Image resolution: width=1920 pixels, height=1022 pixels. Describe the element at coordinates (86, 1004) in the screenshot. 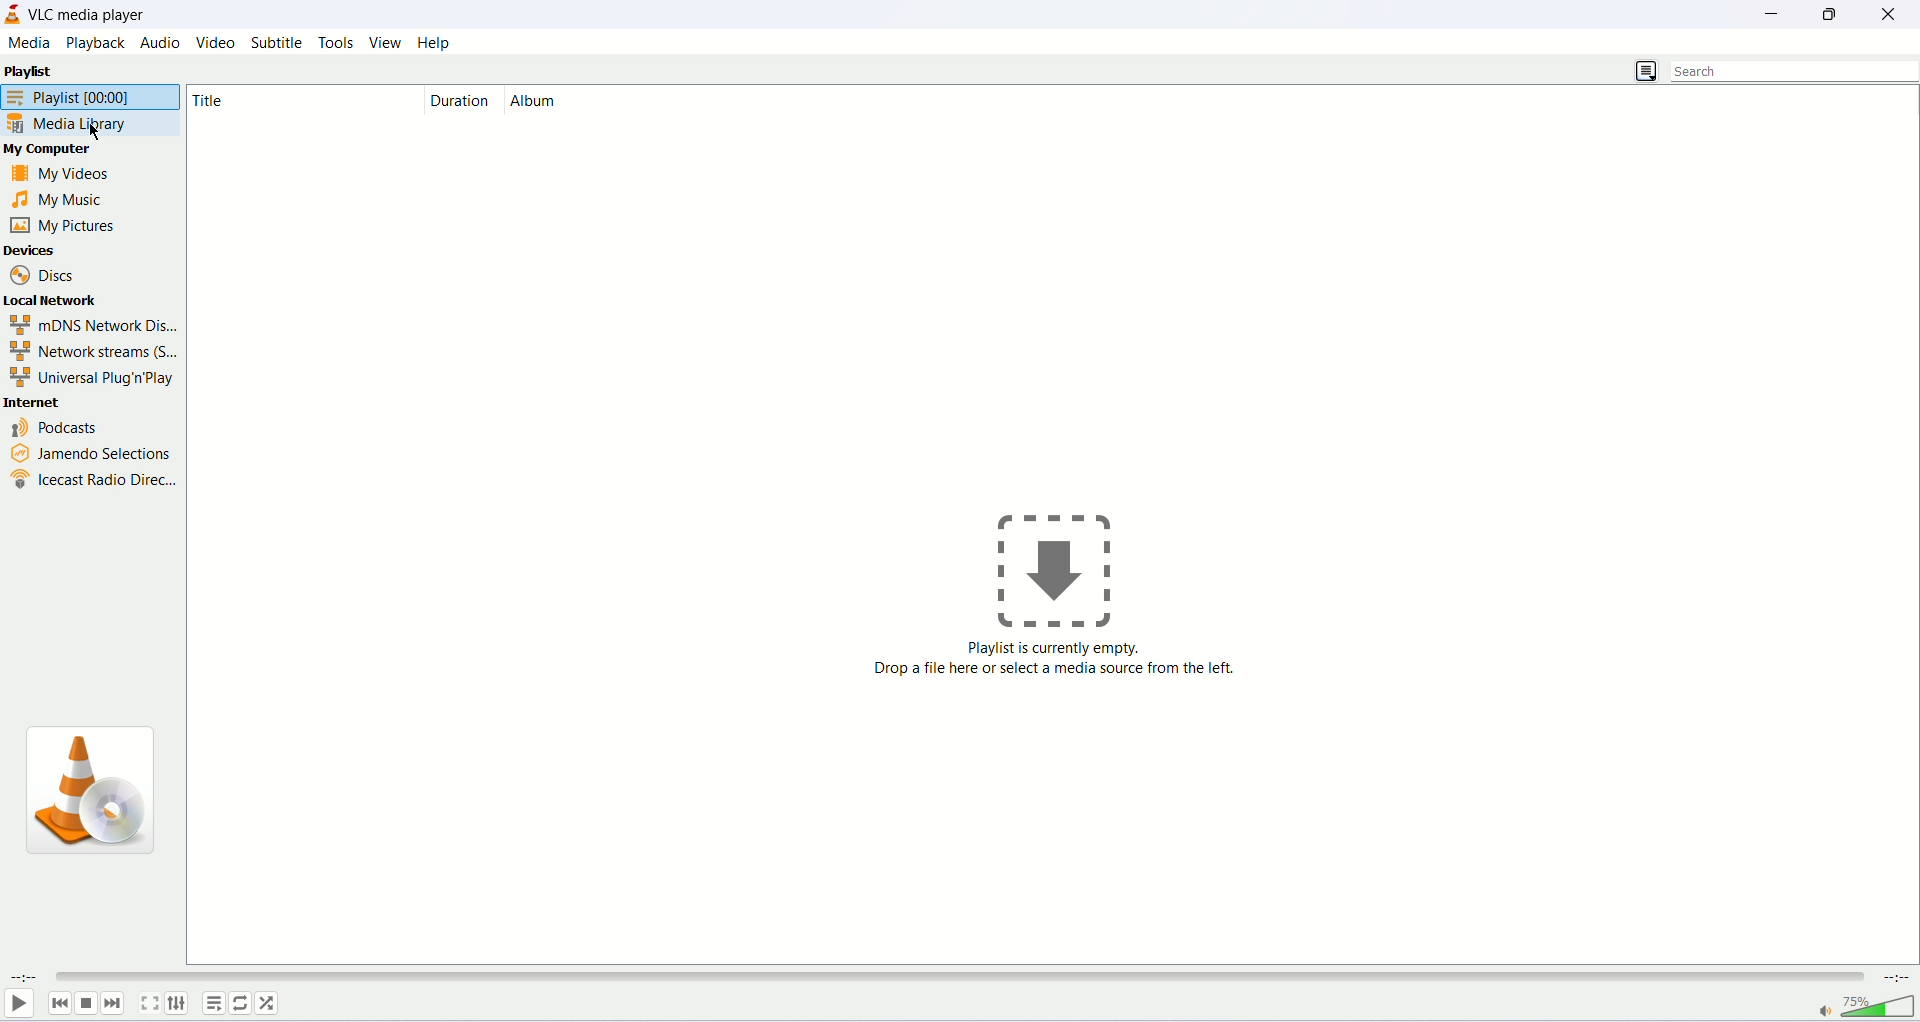

I see `stop` at that location.